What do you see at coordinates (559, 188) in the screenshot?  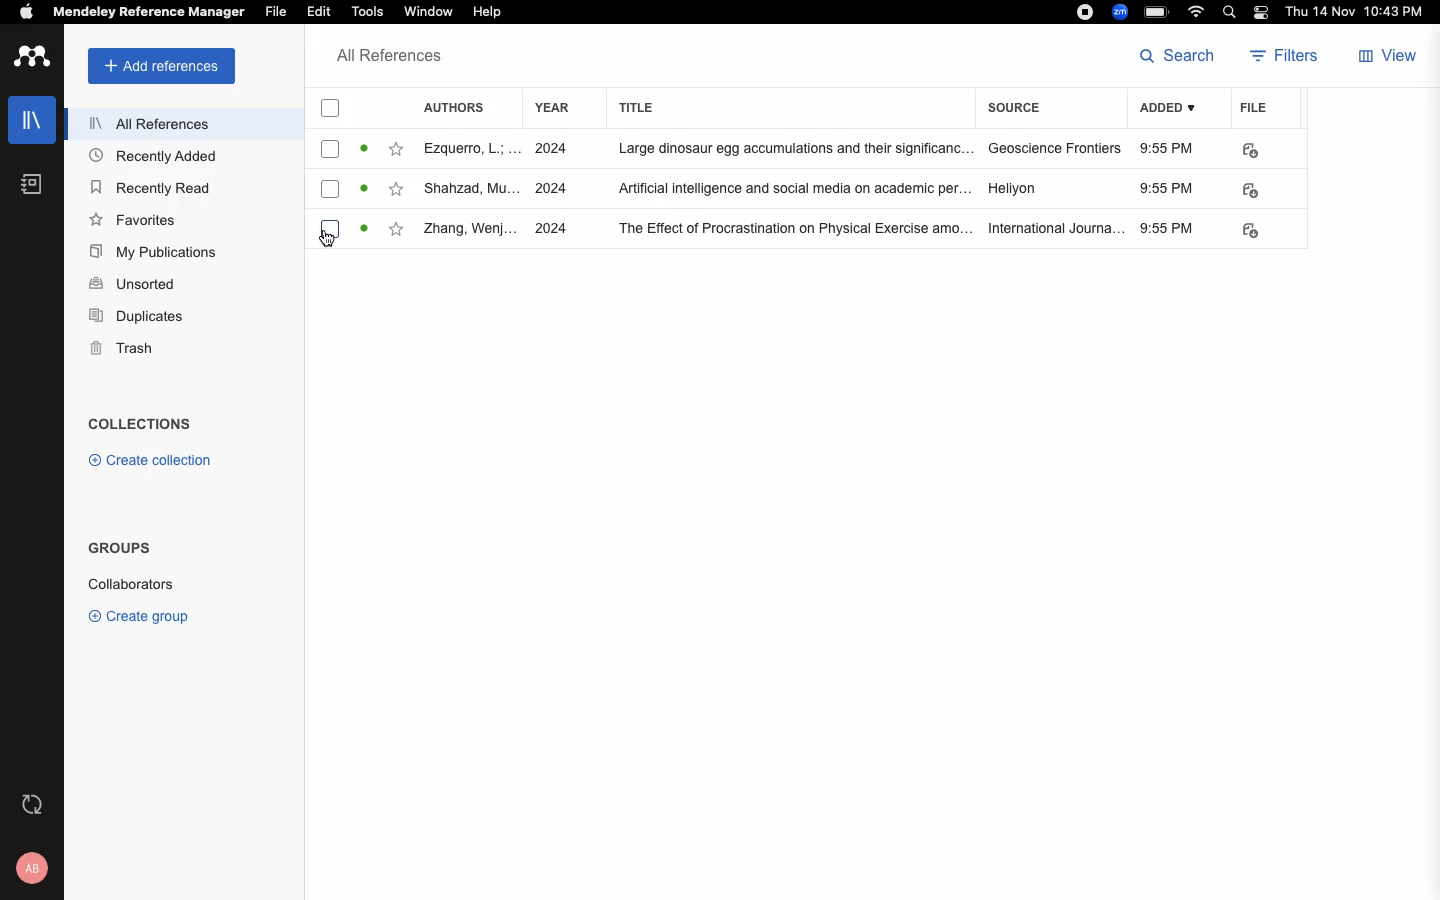 I see `2024` at bounding box center [559, 188].